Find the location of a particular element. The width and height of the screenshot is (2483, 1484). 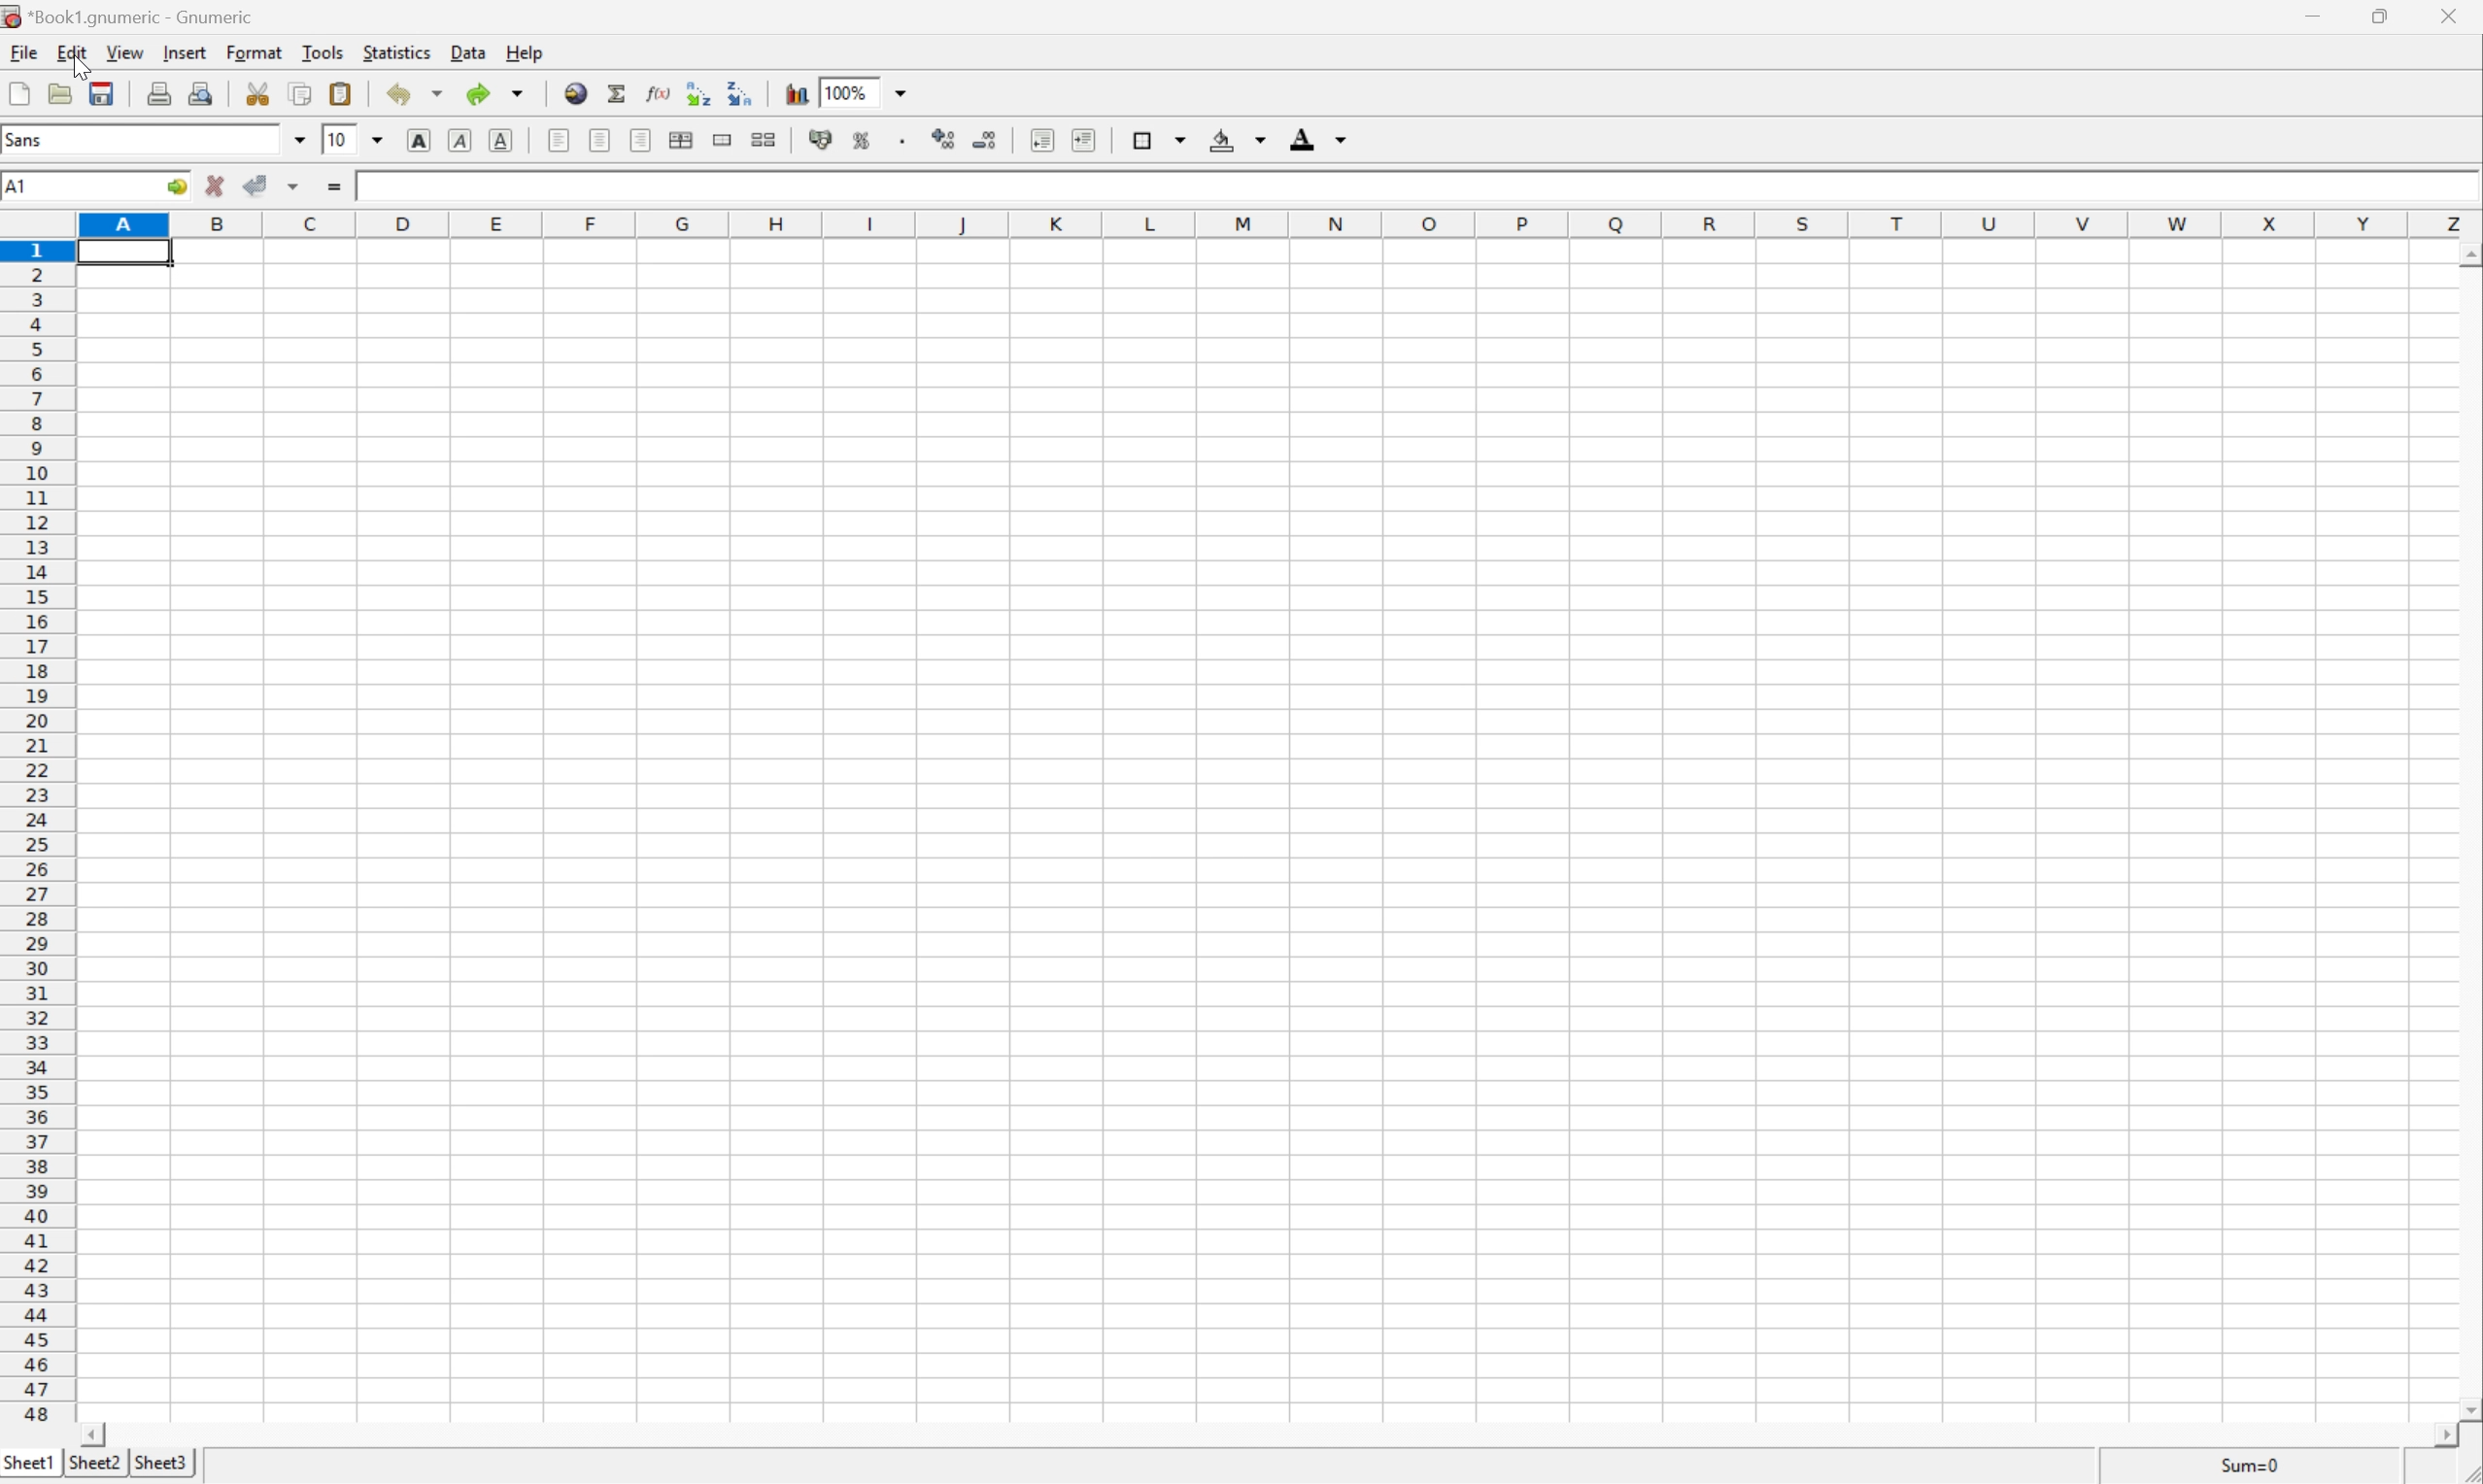

Align right is located at coordinates (641, 140).